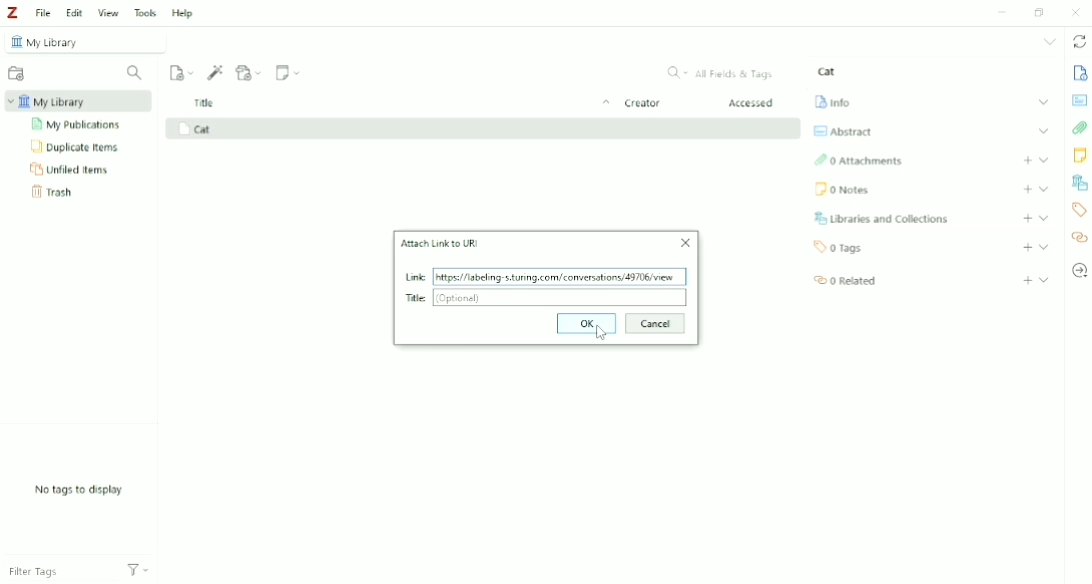  What do you see at coordinates (1045, 130) in the screenshot?
I see `Expand section` at bounding box center [1045, 130].